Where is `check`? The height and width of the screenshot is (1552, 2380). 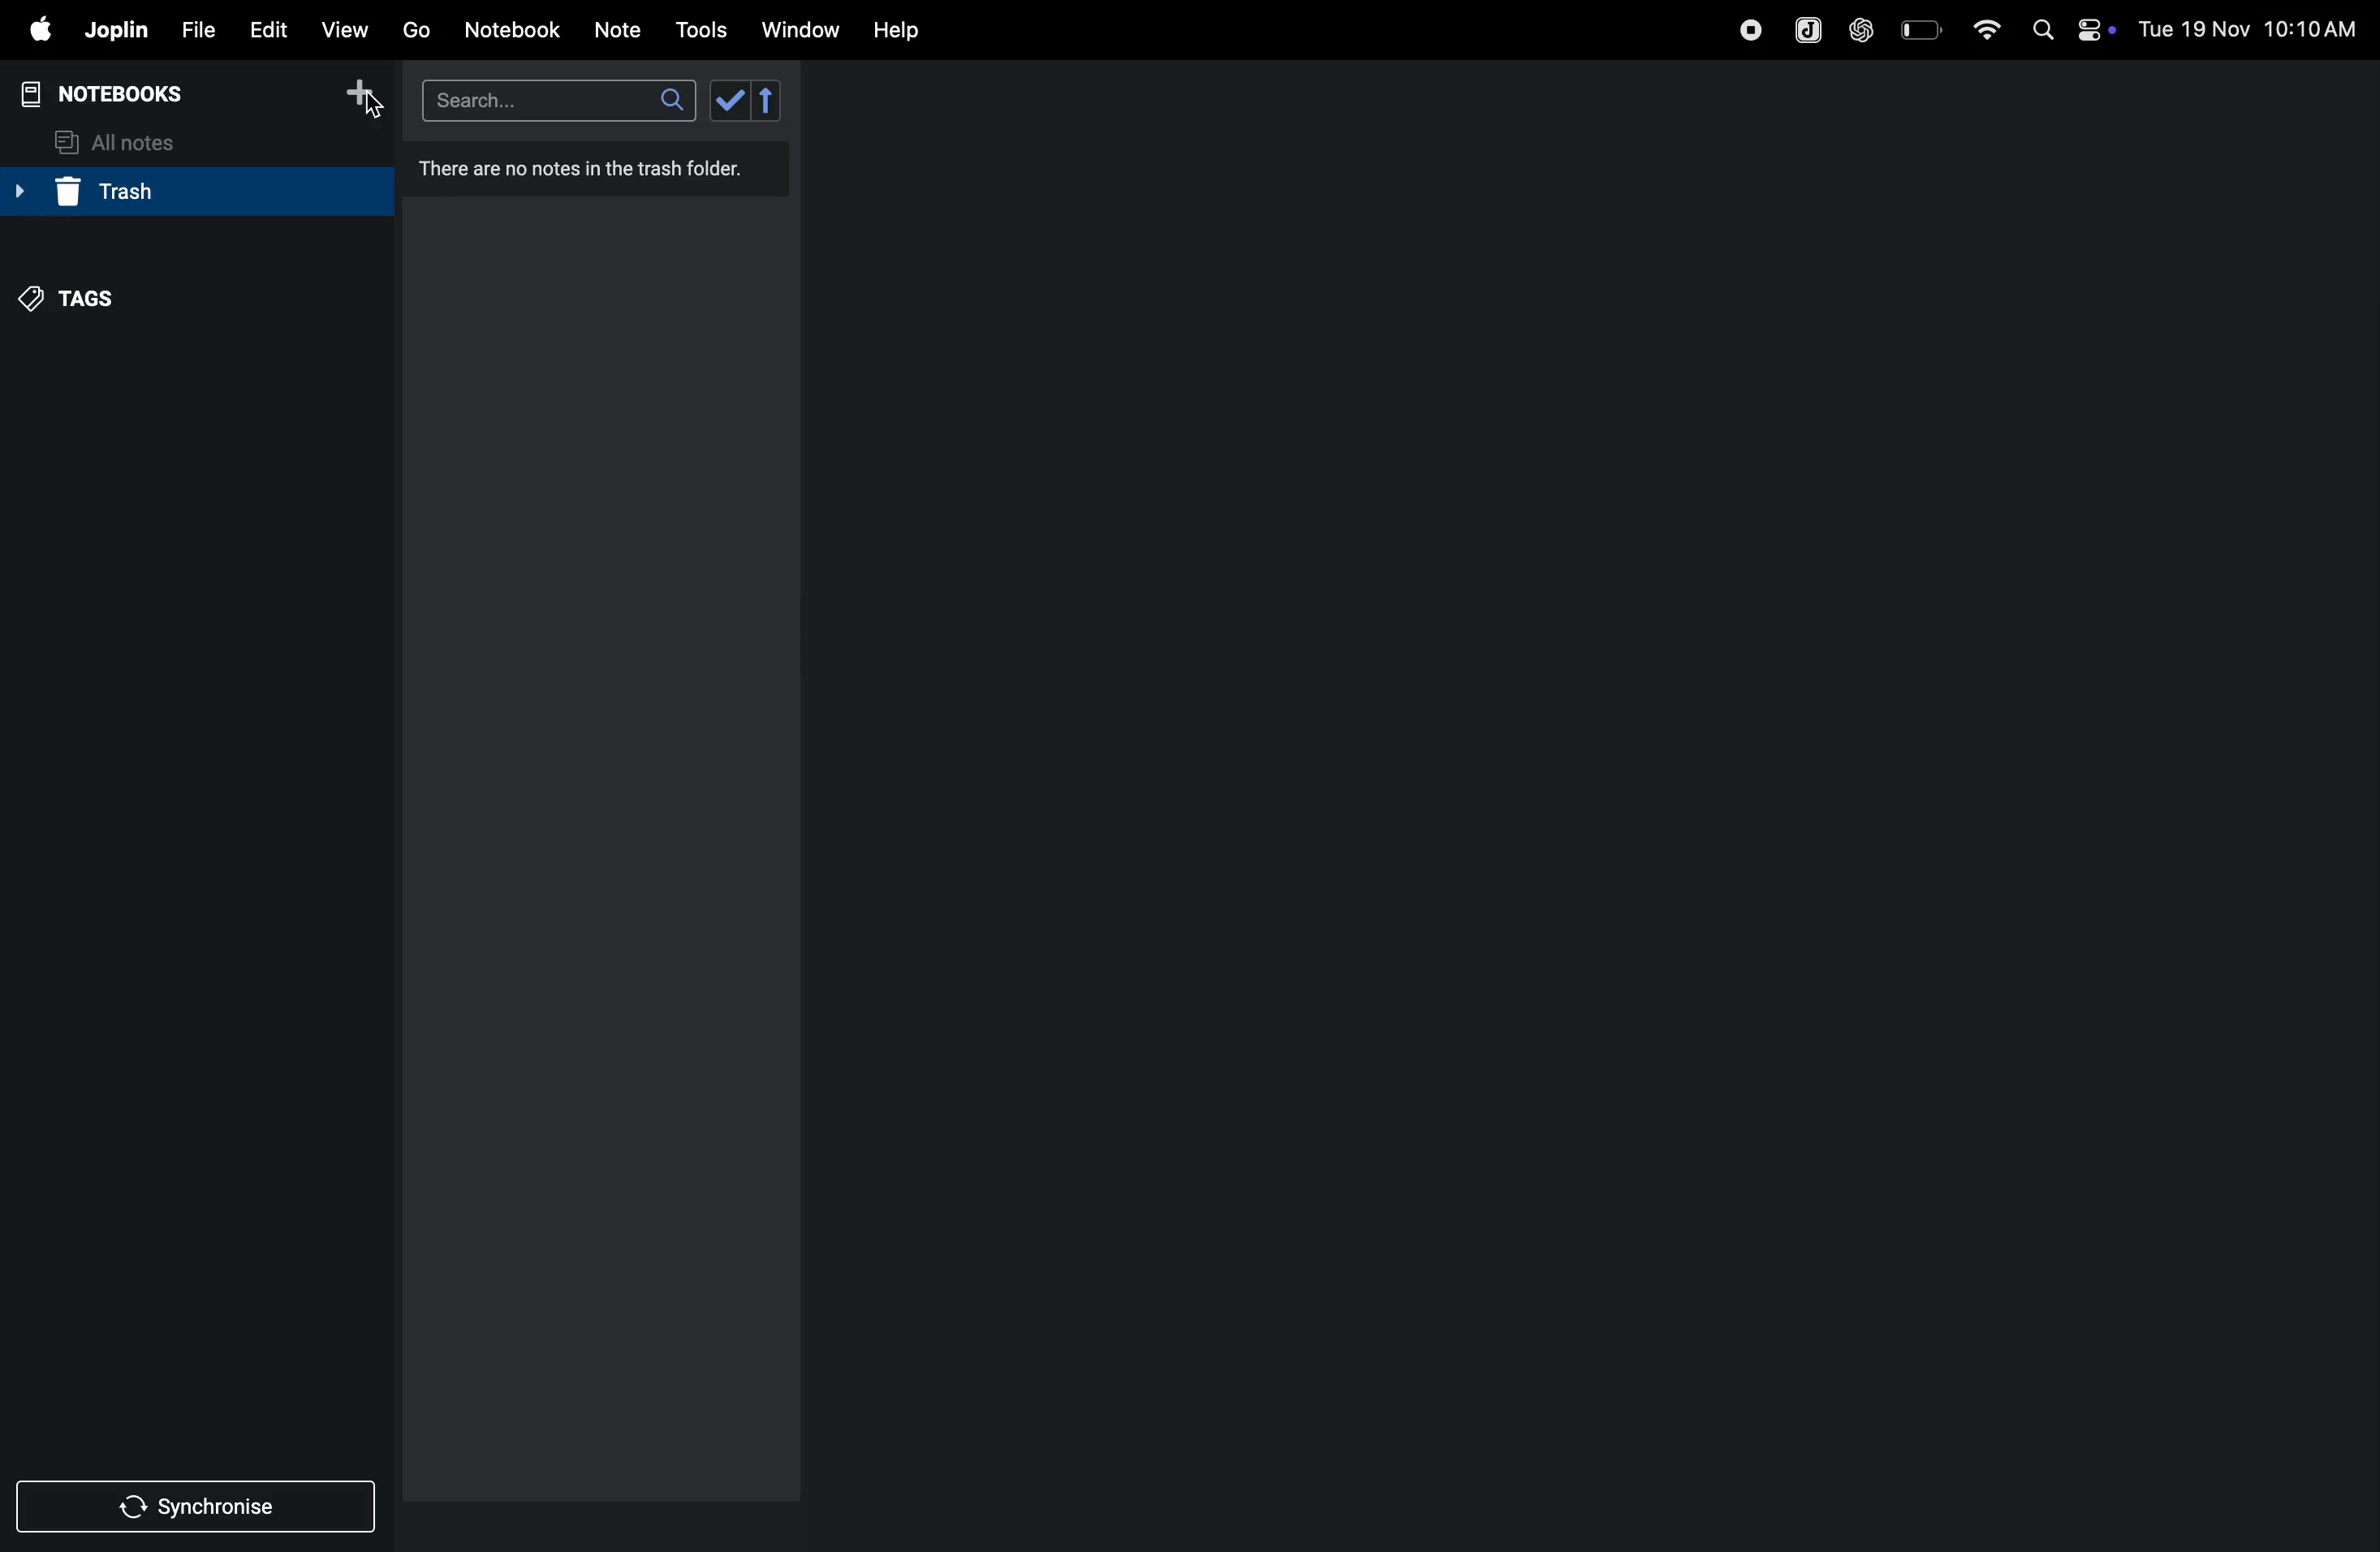 check is located at coordinates (747, 102).